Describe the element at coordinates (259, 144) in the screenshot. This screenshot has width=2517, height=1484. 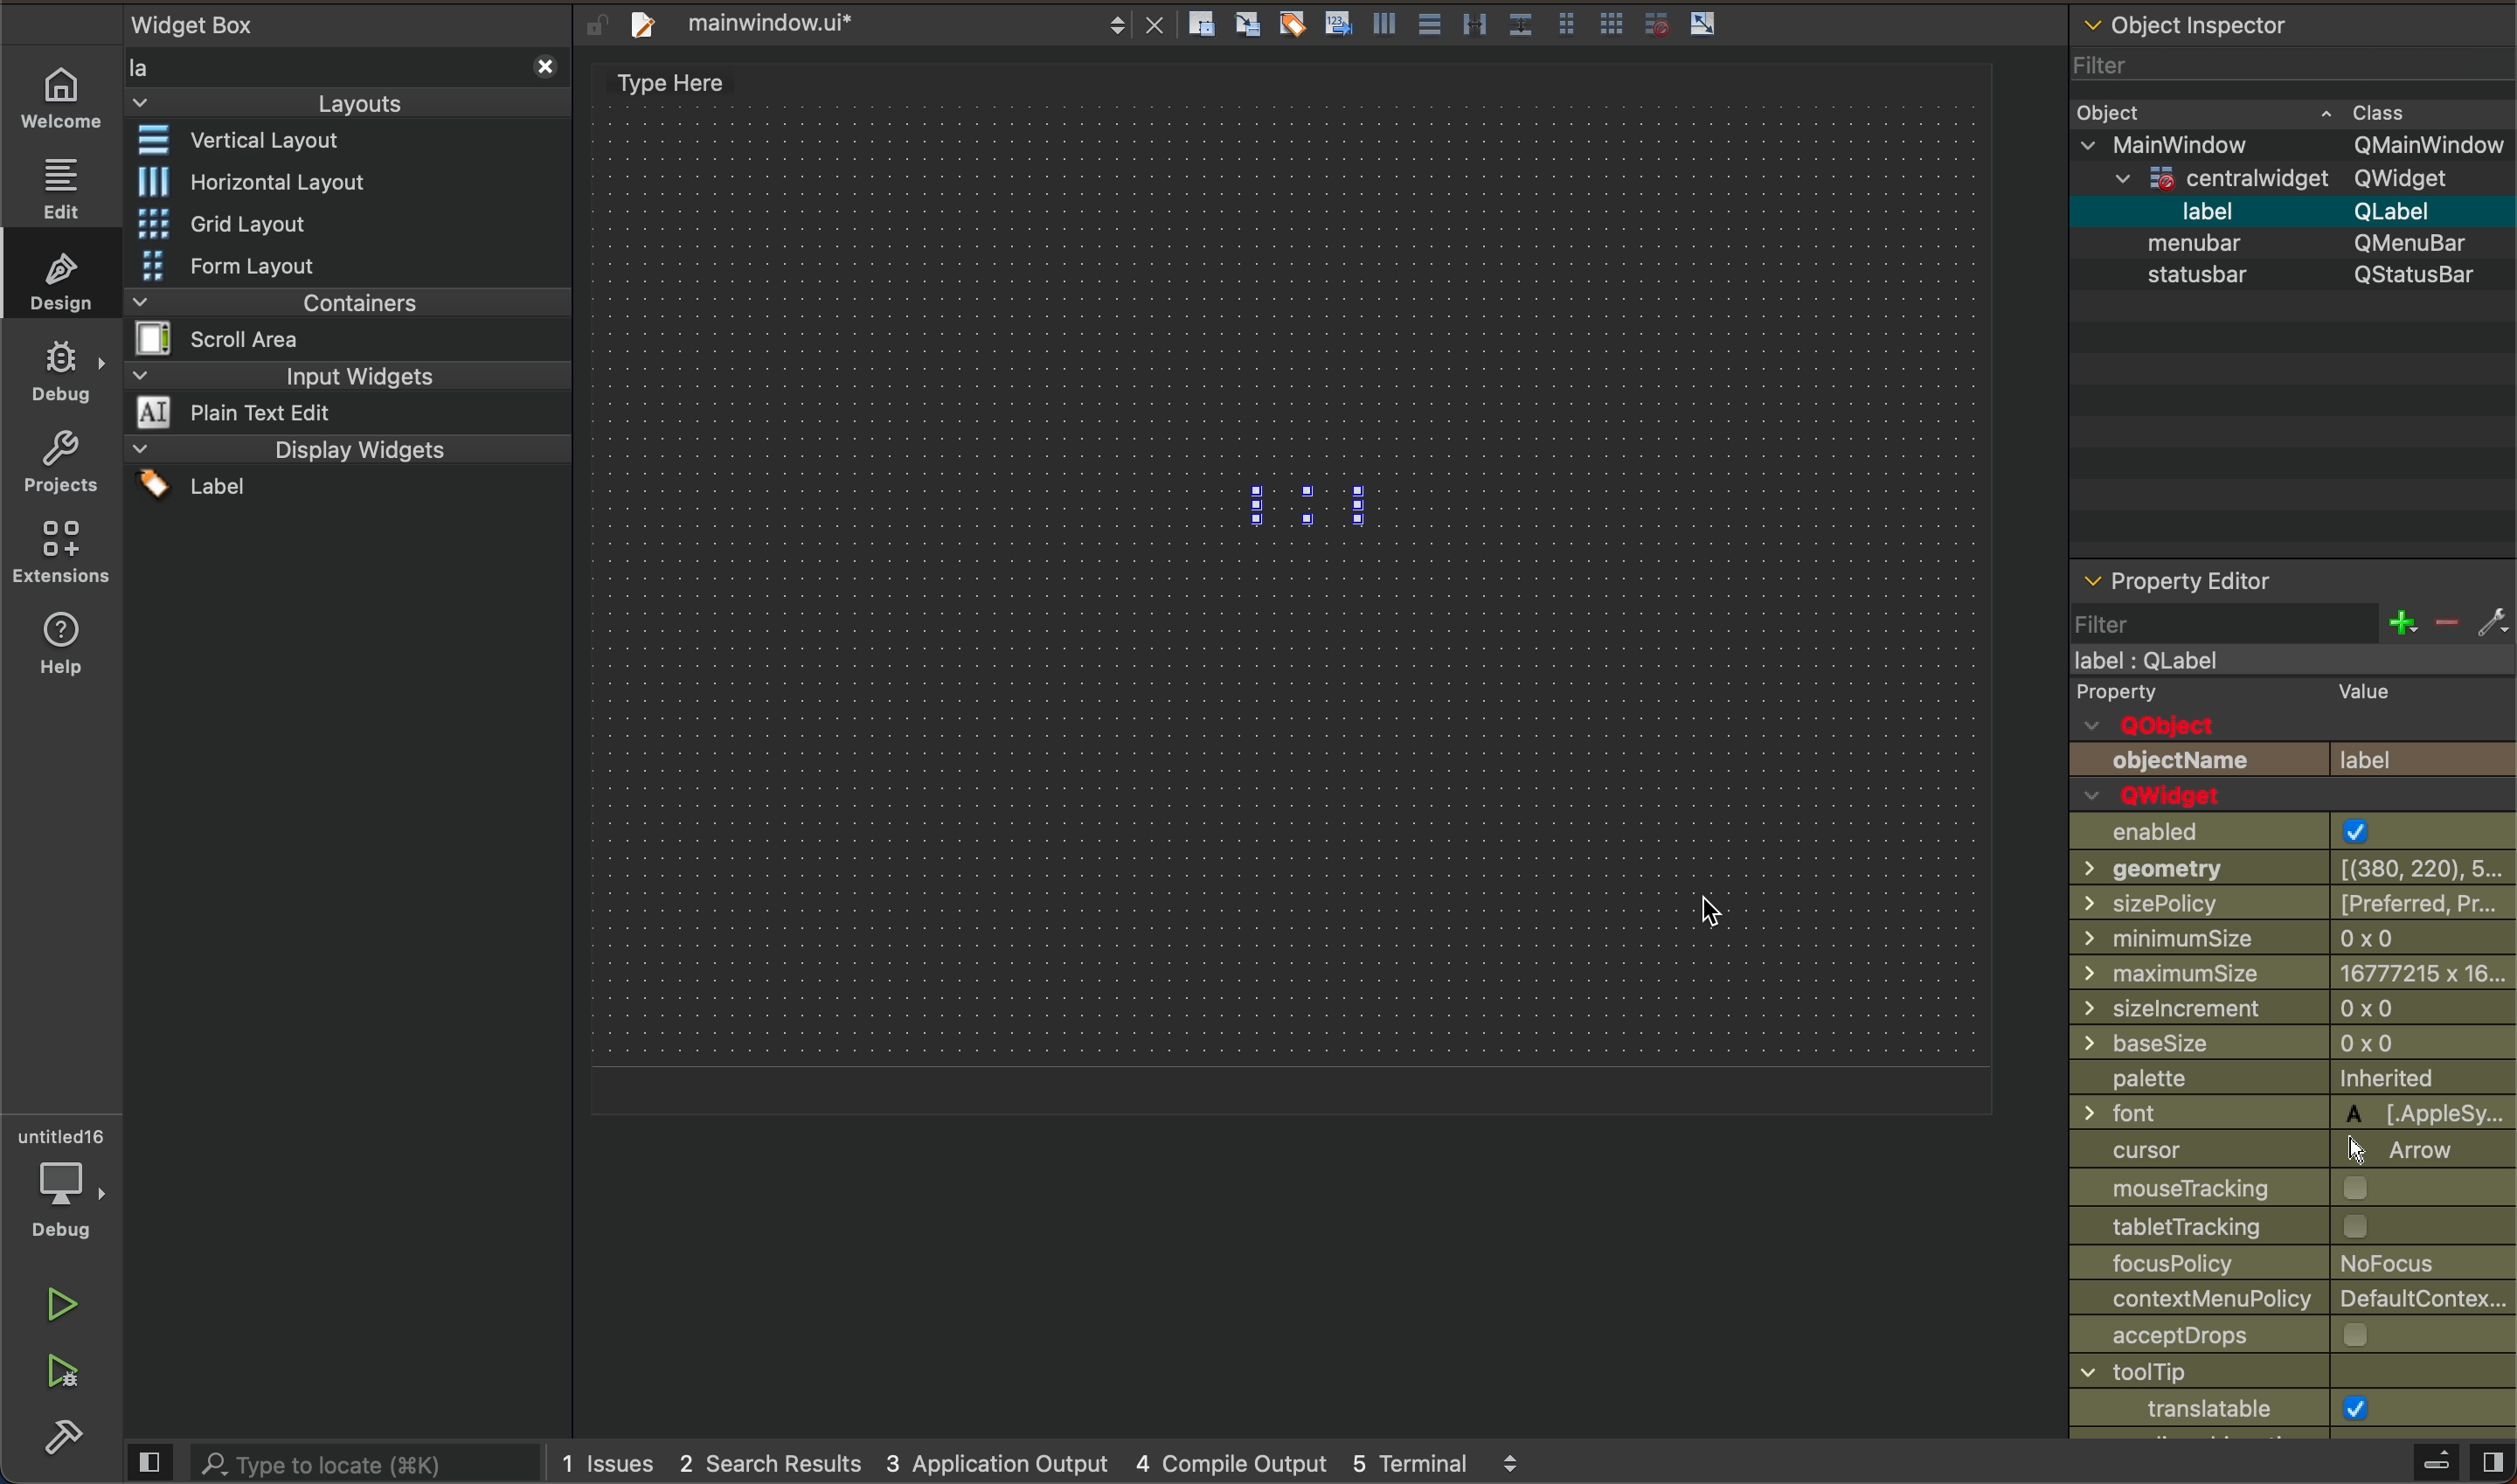
I see `widget layout` at that location.